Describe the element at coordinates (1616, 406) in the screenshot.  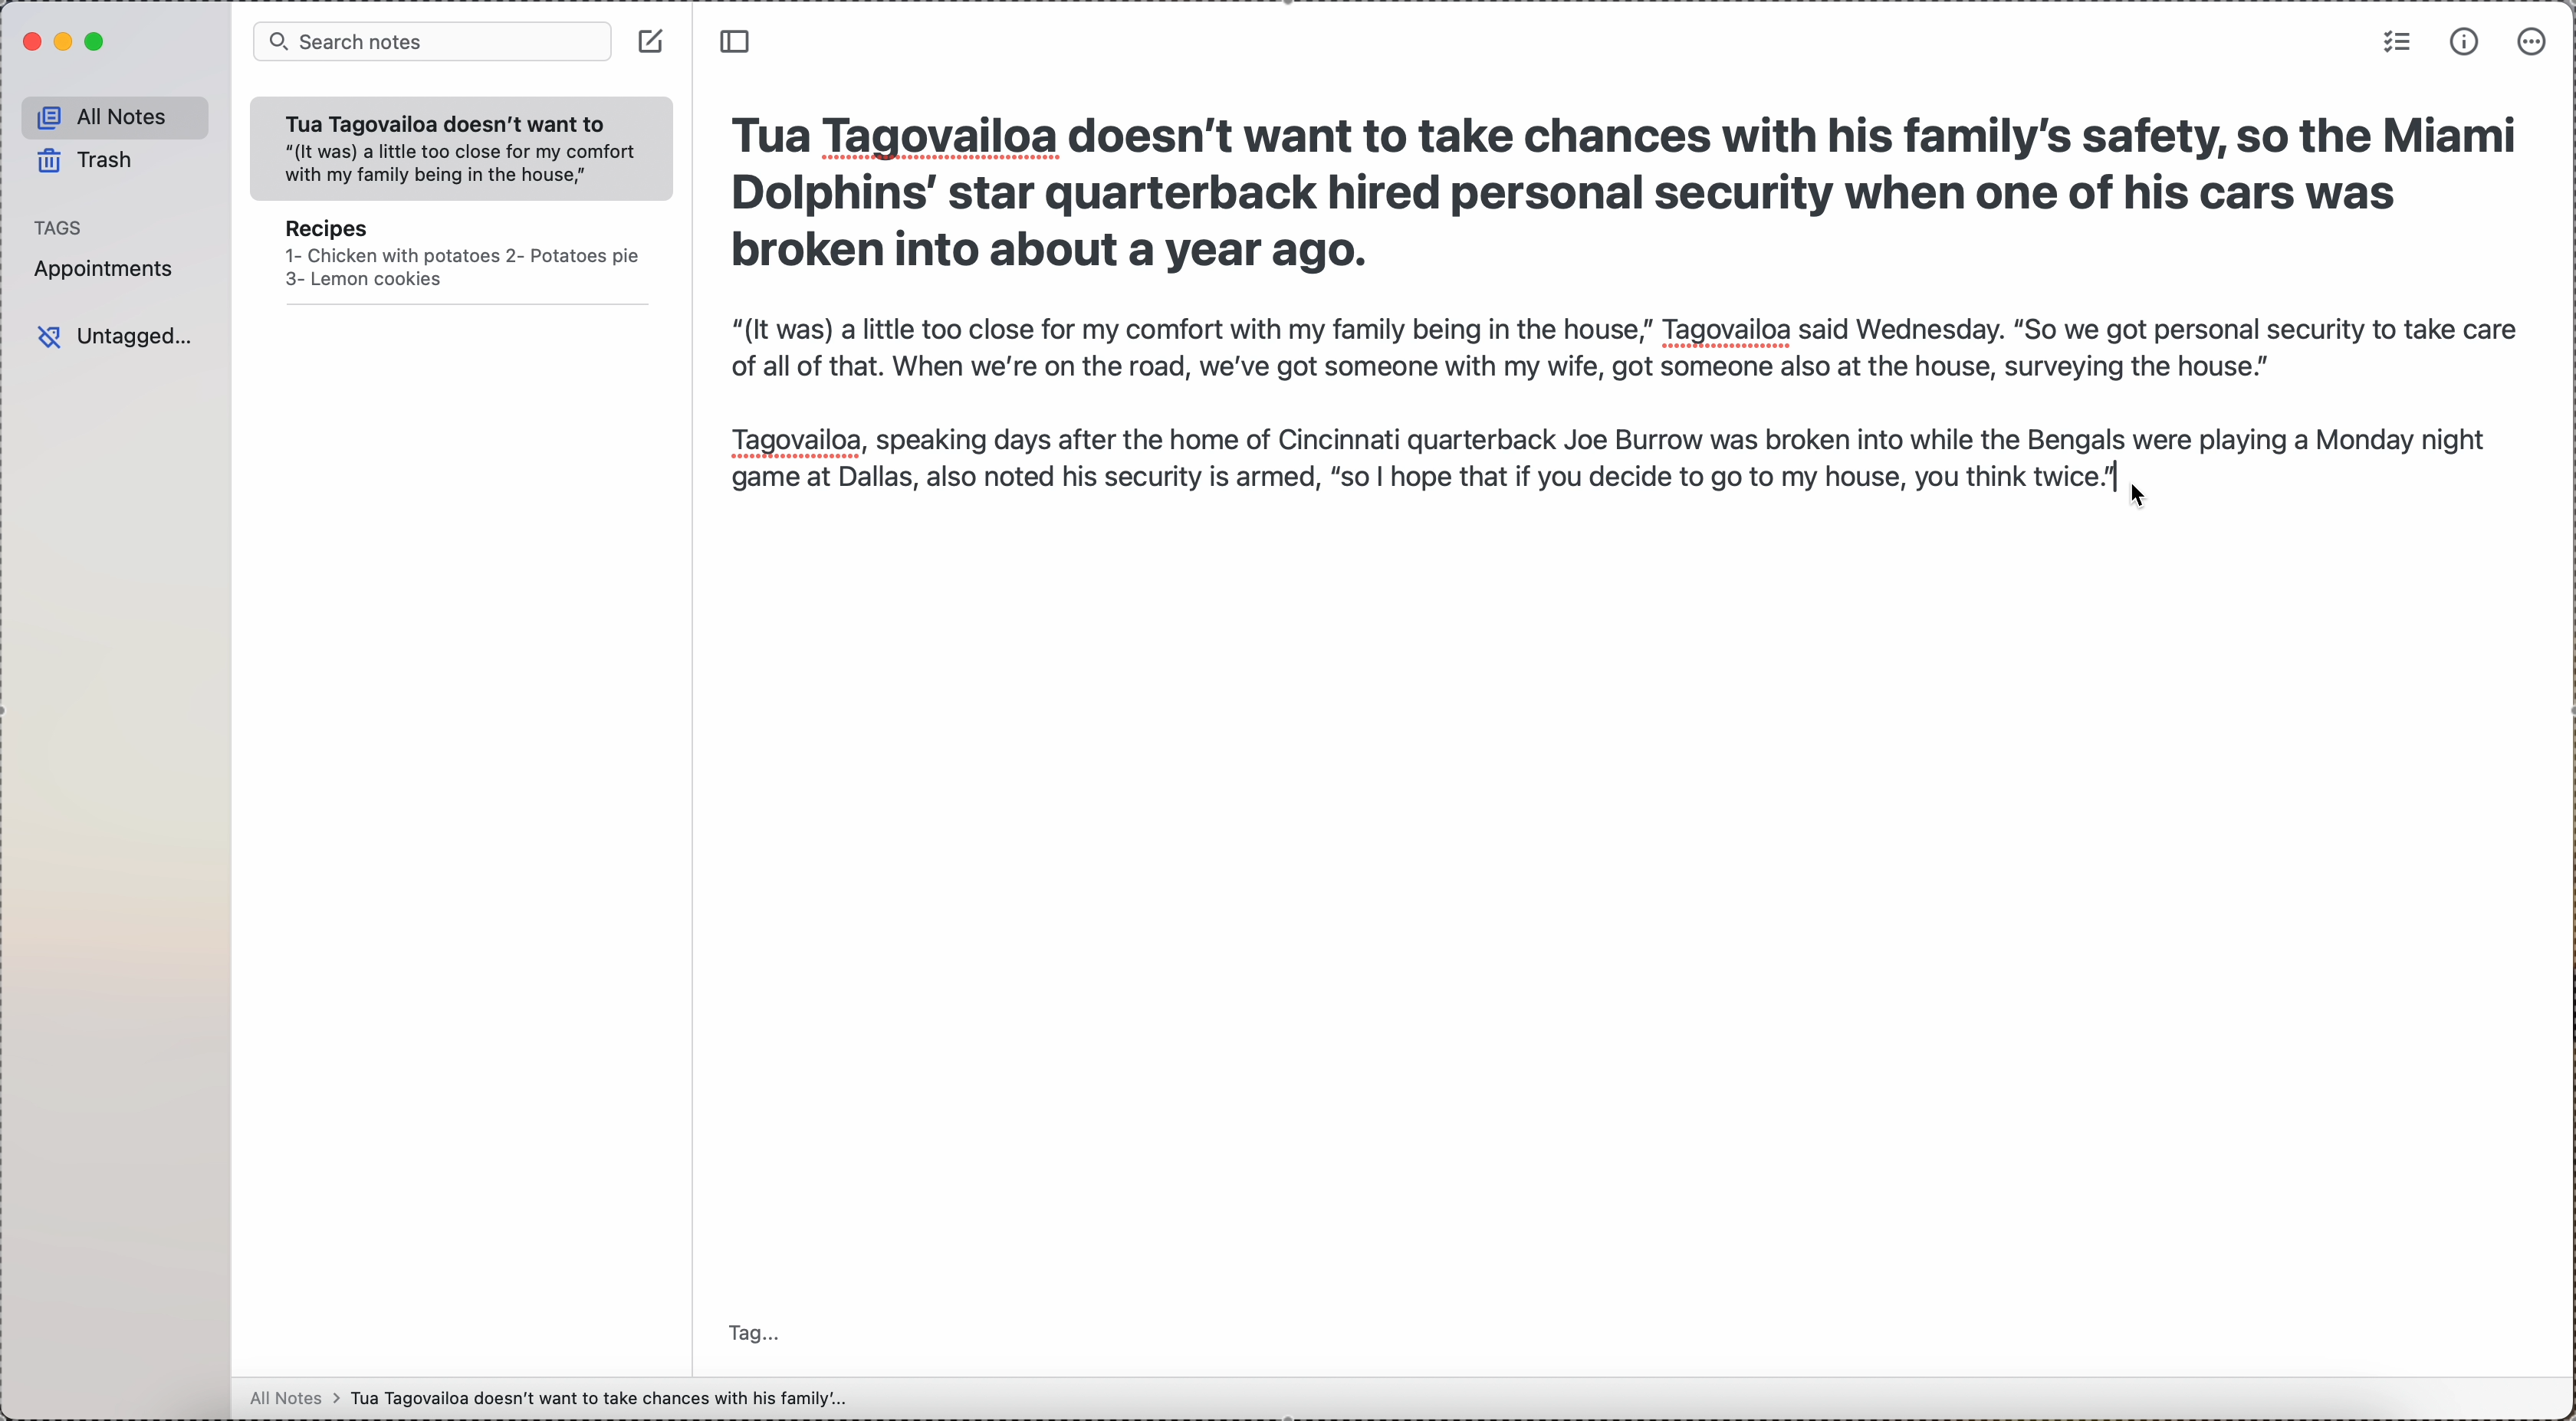
I see `“(It was) a little too close for my comfort with my family being in the house,” Tagovailoa said Wednesday. “So we got personal security to take care
of all of that. When we're on the road, we've got someone with my wife, got someone also at the house, surveying the house.”

Tagovailoa, speaking days after the home of Cincinnati quarterback Joe Burrow was broken into while the Bengals were playing a Monday night
game at Dallas, also noted his security is armed, “so | hope that if you decide to go to my house, you think twice] A` at that location.